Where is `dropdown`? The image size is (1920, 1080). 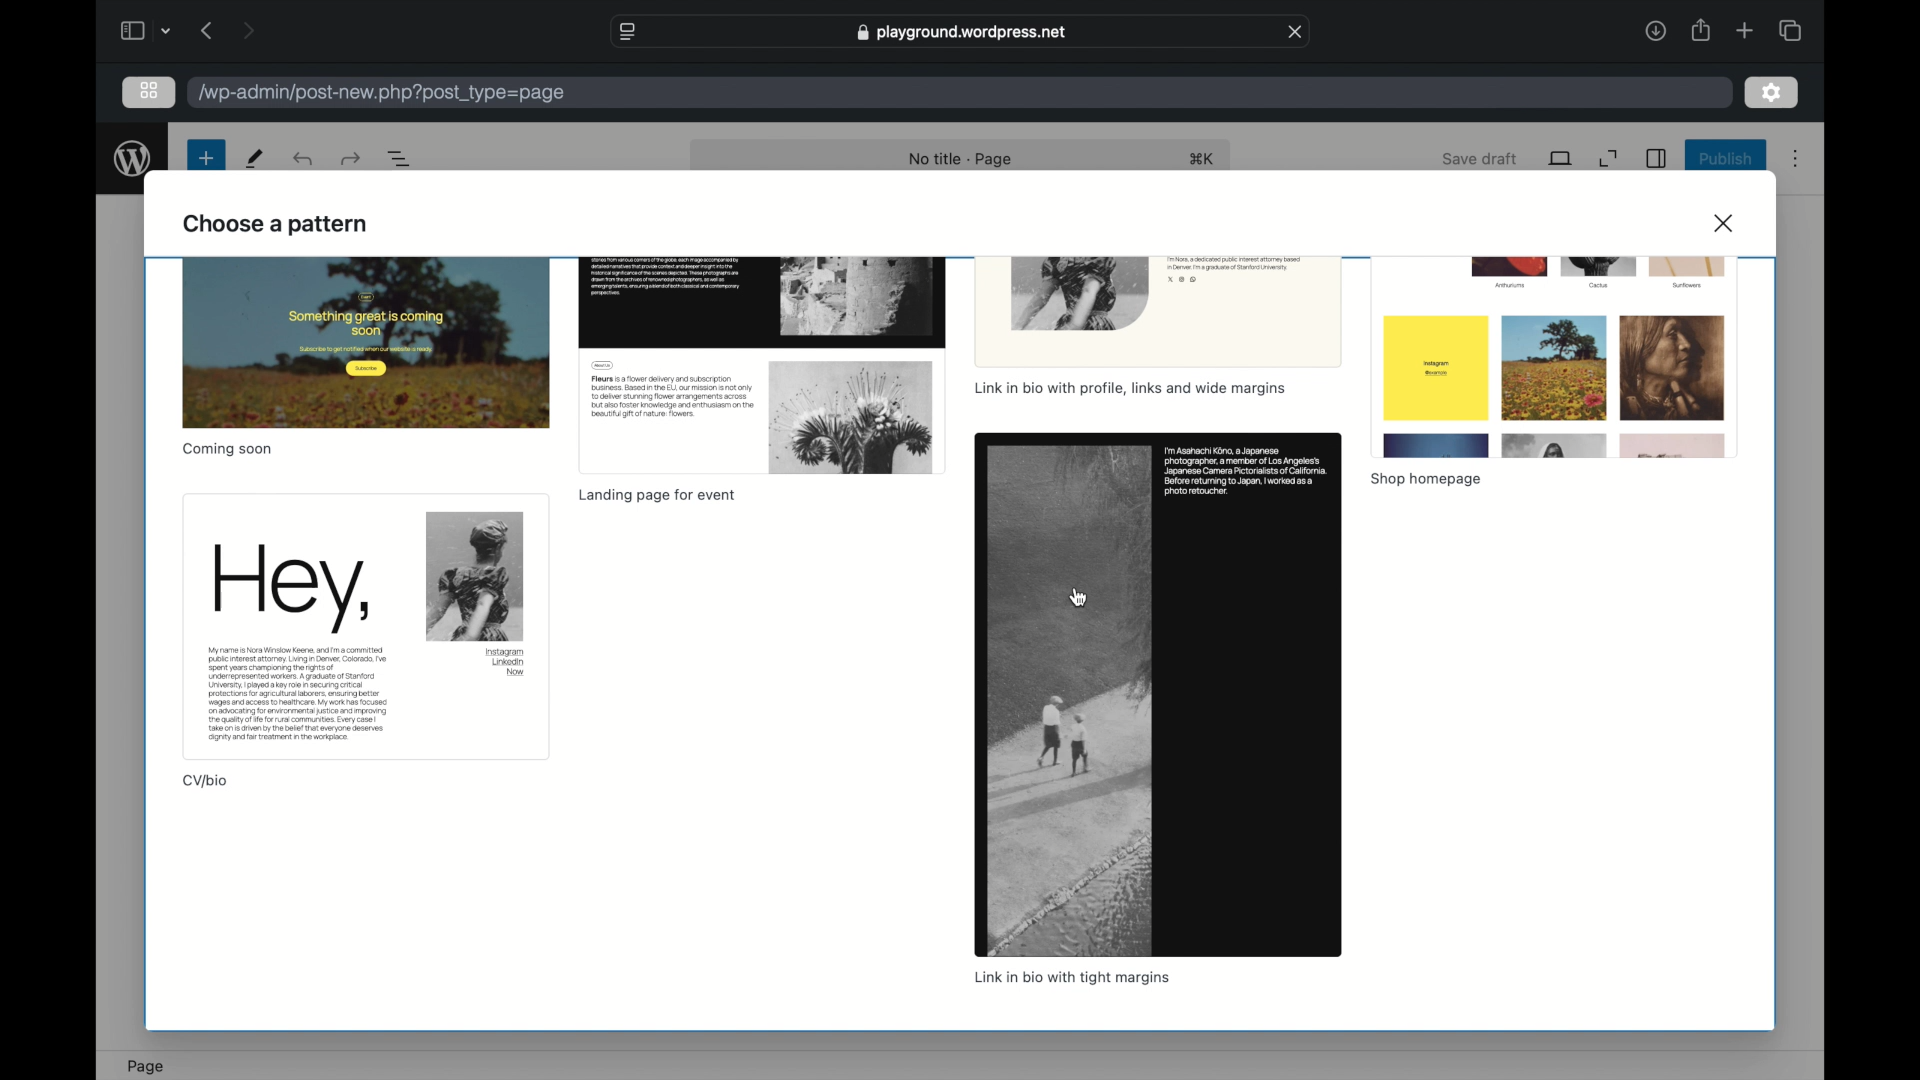
dropdown is located at coordinates (167, 31).